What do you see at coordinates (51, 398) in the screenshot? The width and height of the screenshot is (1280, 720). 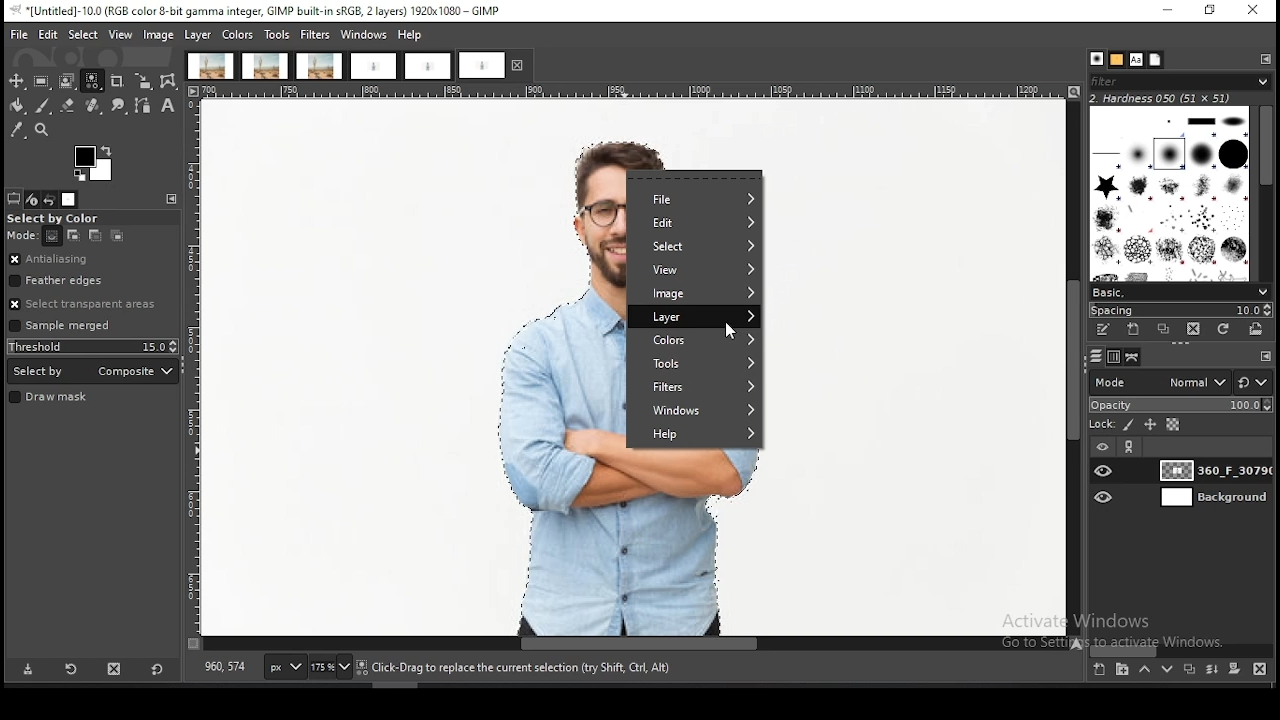 I see `draw mask` at bounding box center [51, 398].